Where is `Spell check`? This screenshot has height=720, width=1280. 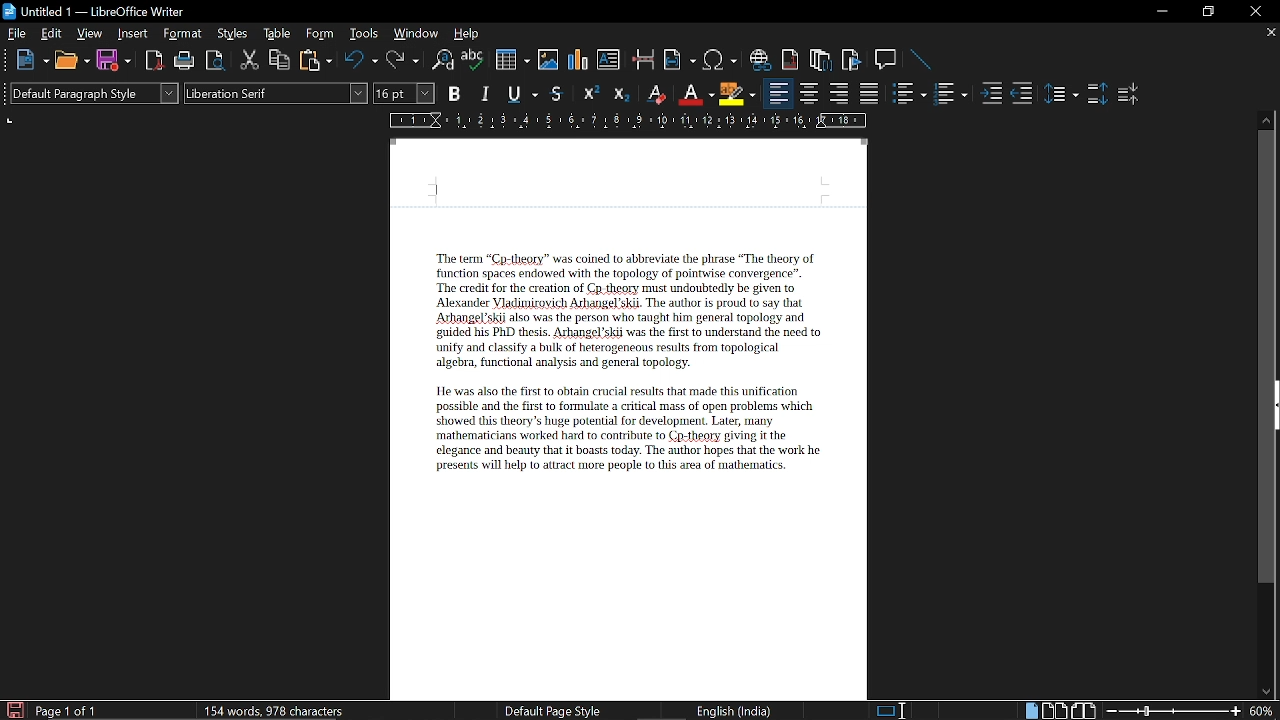
Spell check is located at coordinates (473, 60).